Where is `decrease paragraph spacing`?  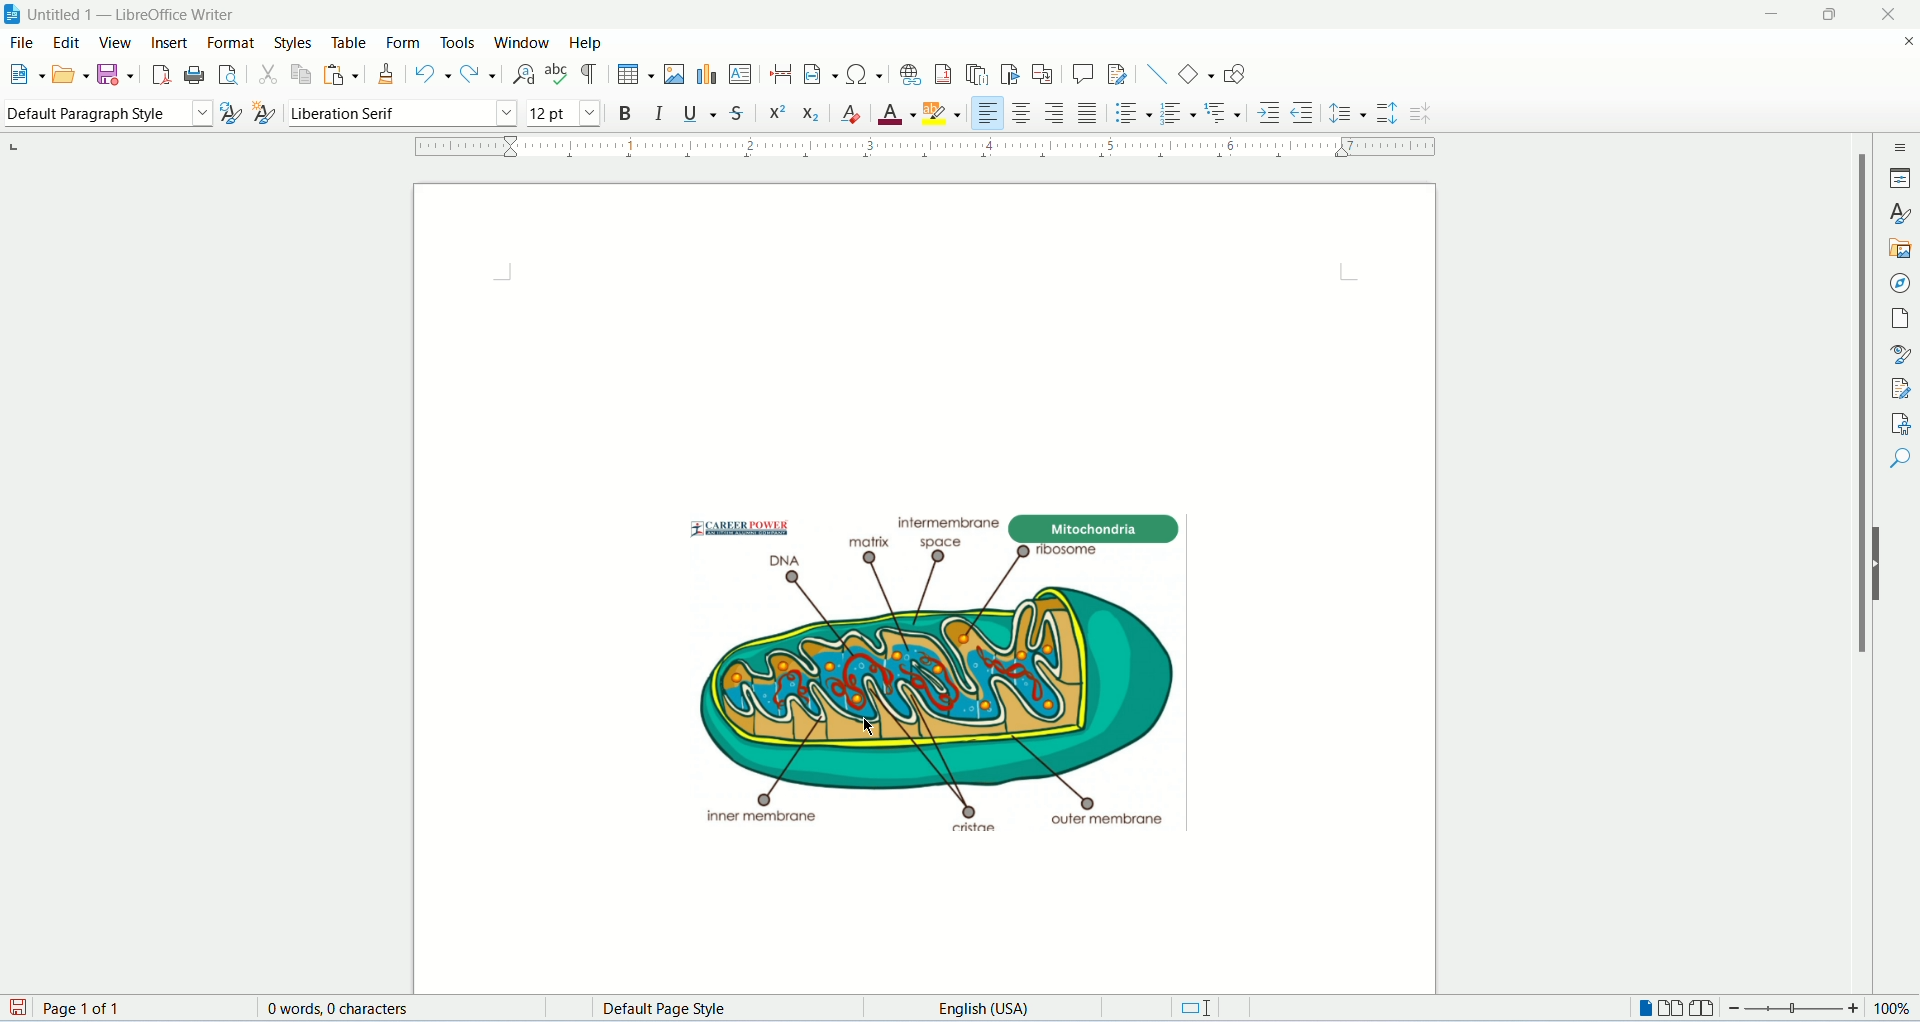
decrease paragraph spacing is located at coordinates (1422, 113).